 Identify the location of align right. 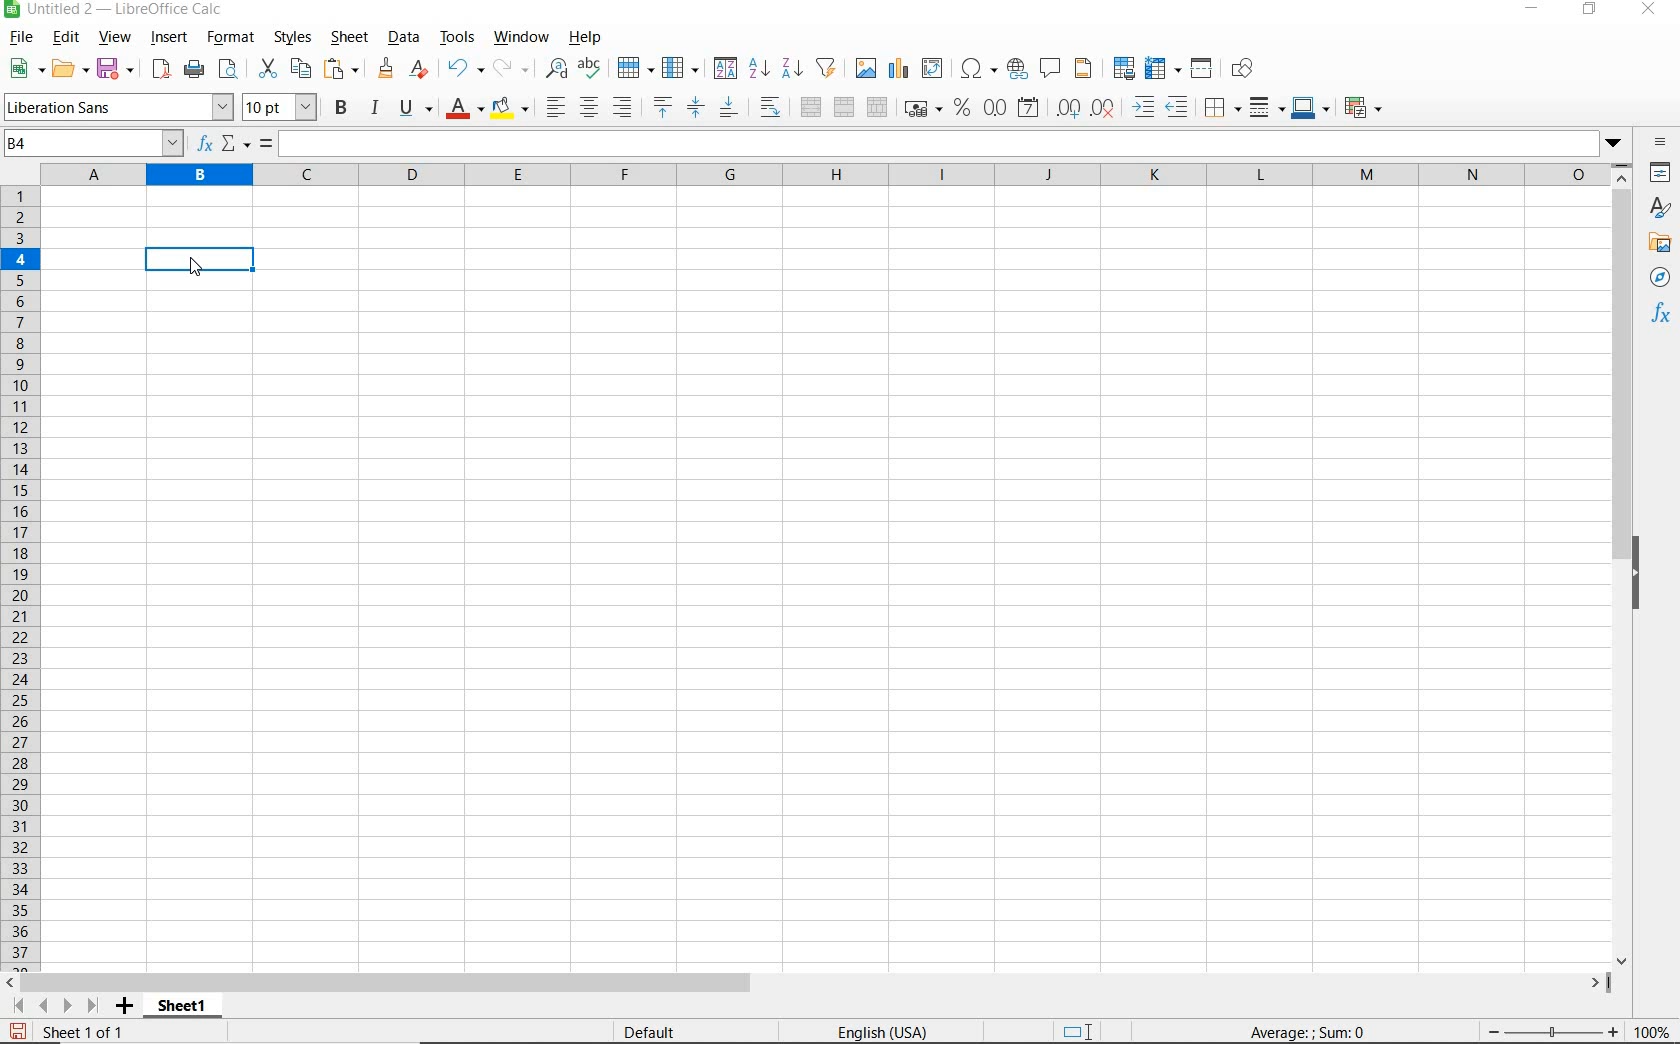
(625, 107).